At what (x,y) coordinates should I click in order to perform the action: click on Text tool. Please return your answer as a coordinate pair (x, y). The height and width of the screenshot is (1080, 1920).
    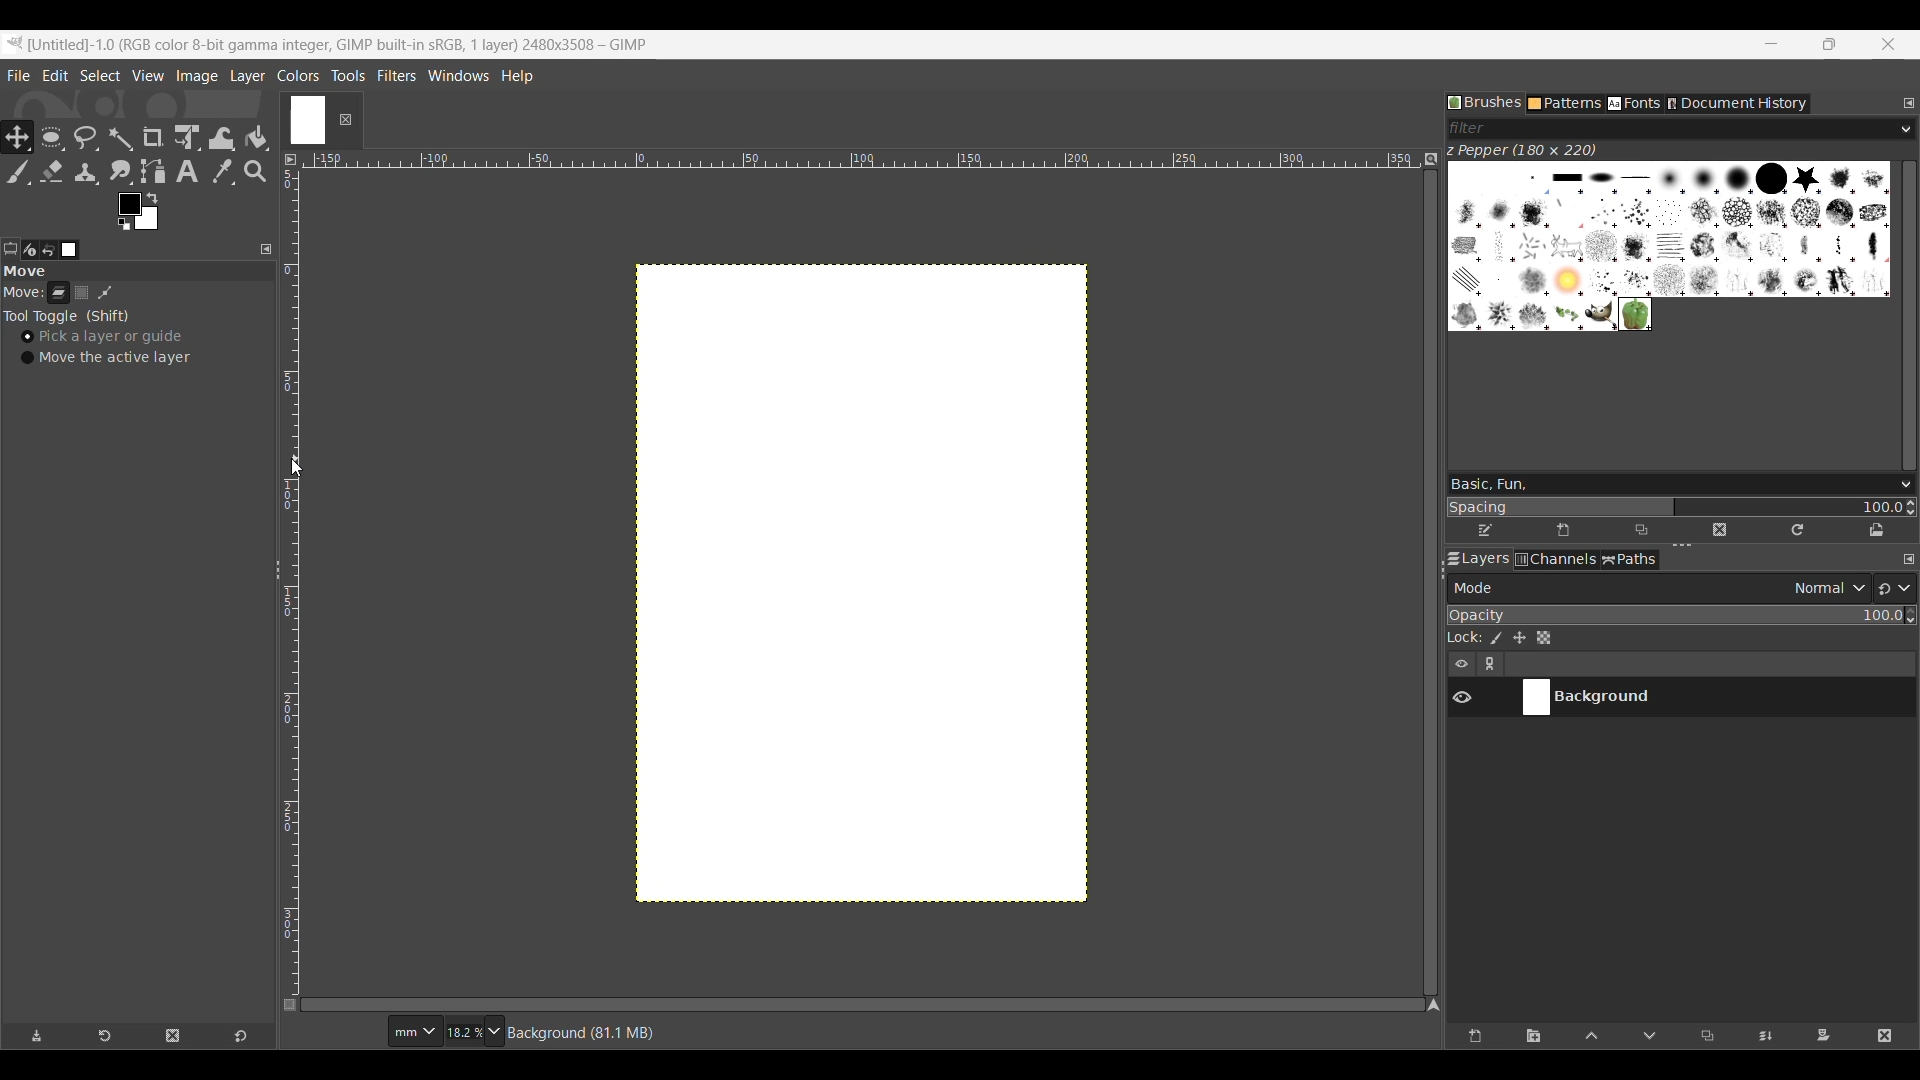
    Looking at the image, I should click on (188, 172).